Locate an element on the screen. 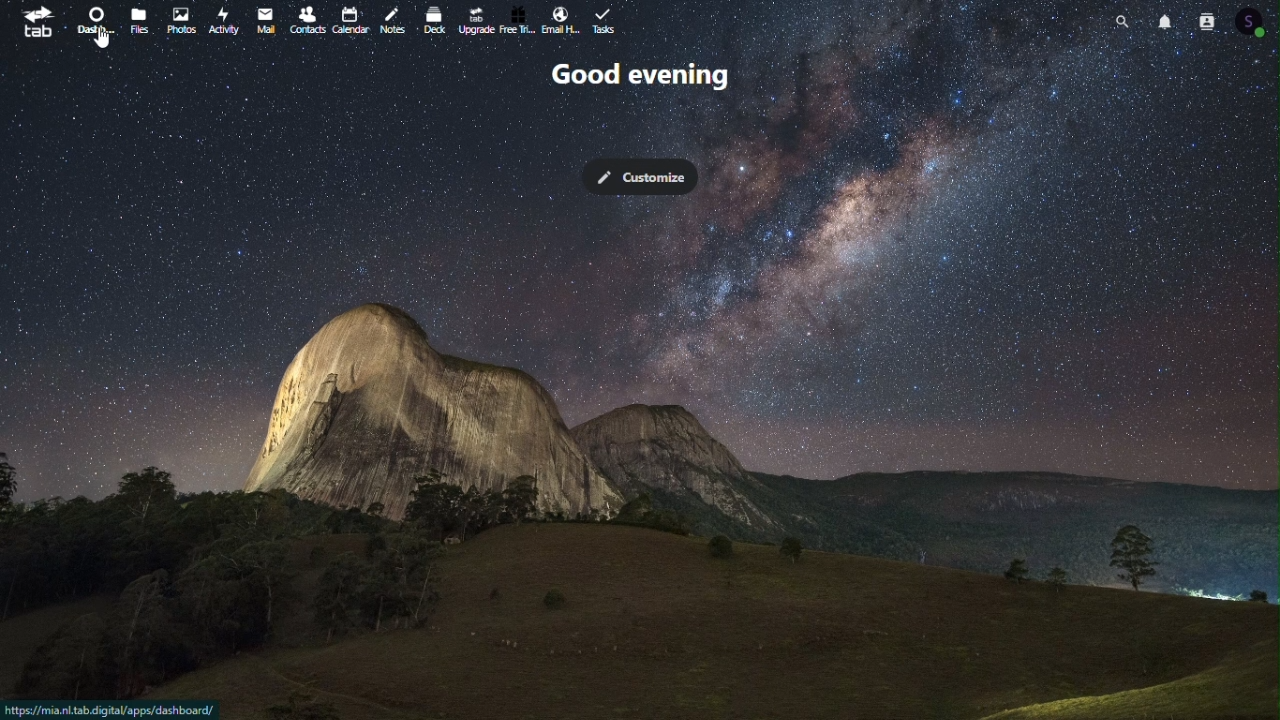  Search is located at coordinates (1126, 19).